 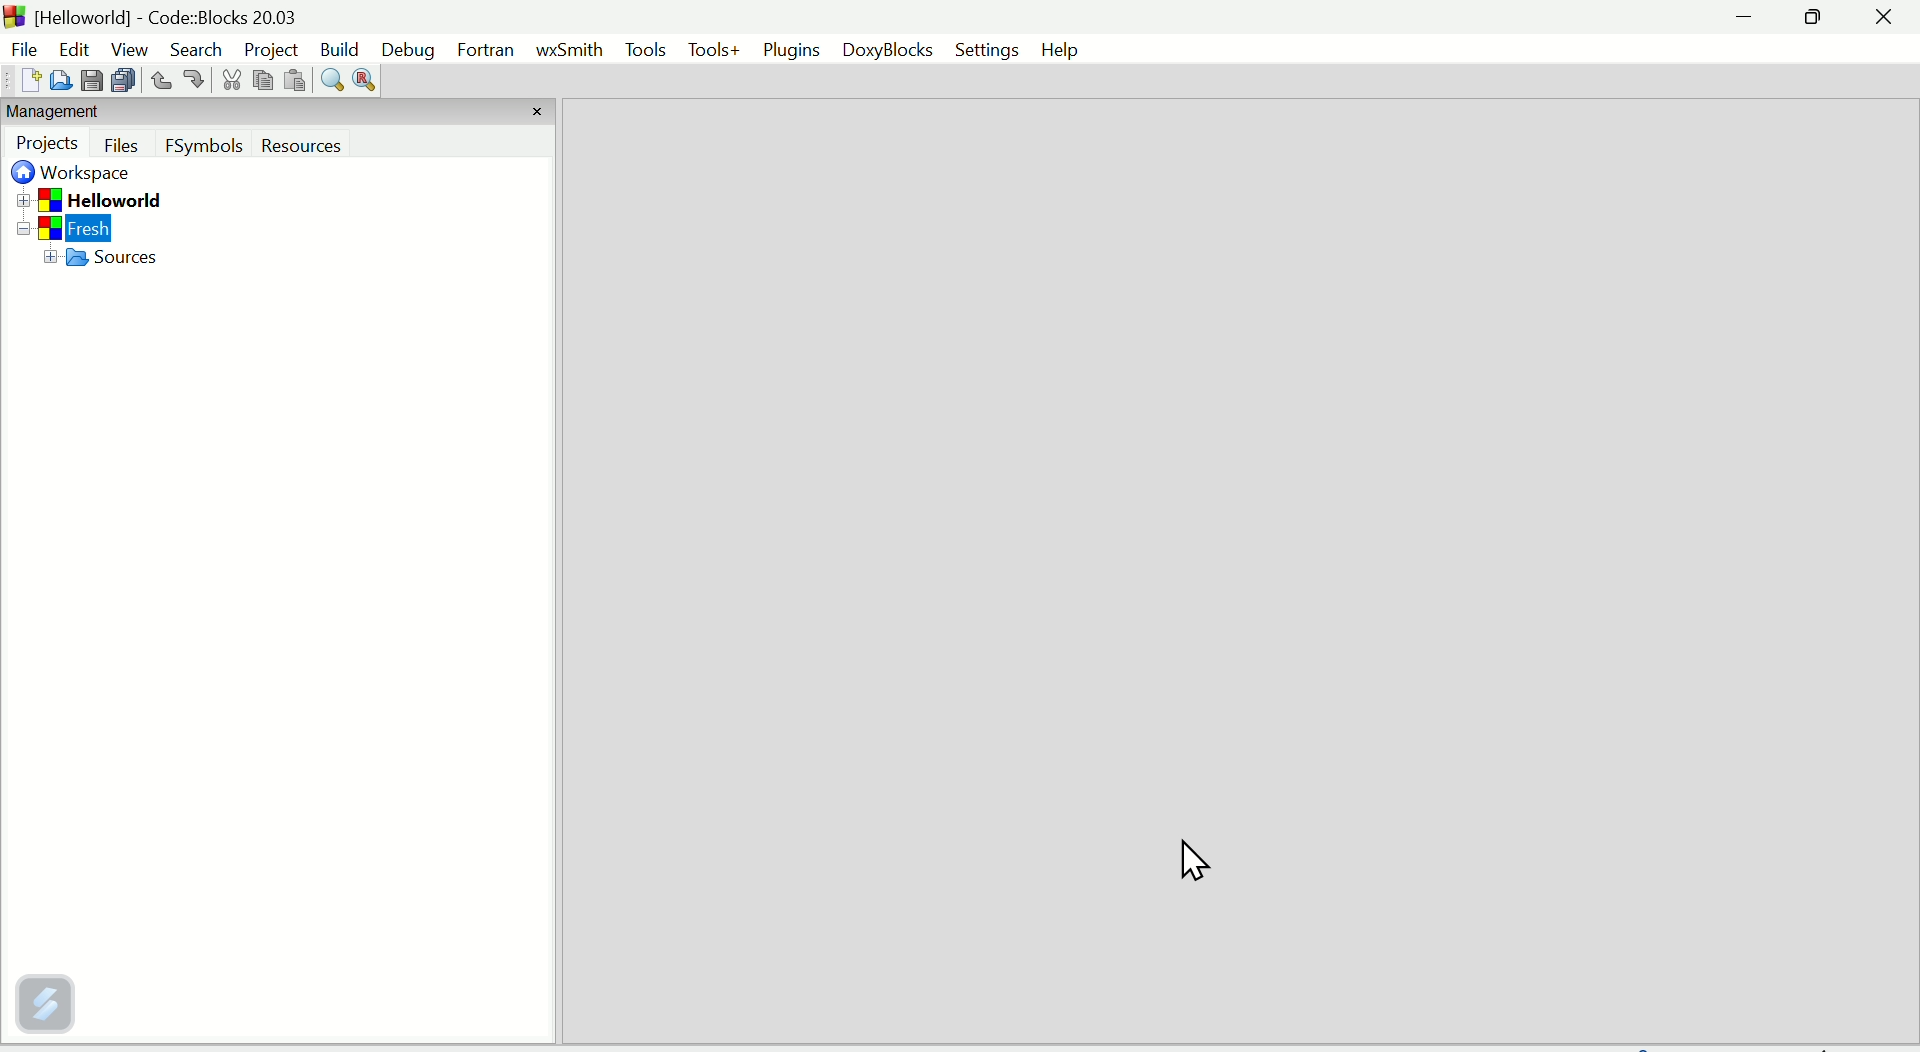 What do you see at coordinates (93, 80) in the screenshot?
I see `Save` at bounding box center [93, 80].